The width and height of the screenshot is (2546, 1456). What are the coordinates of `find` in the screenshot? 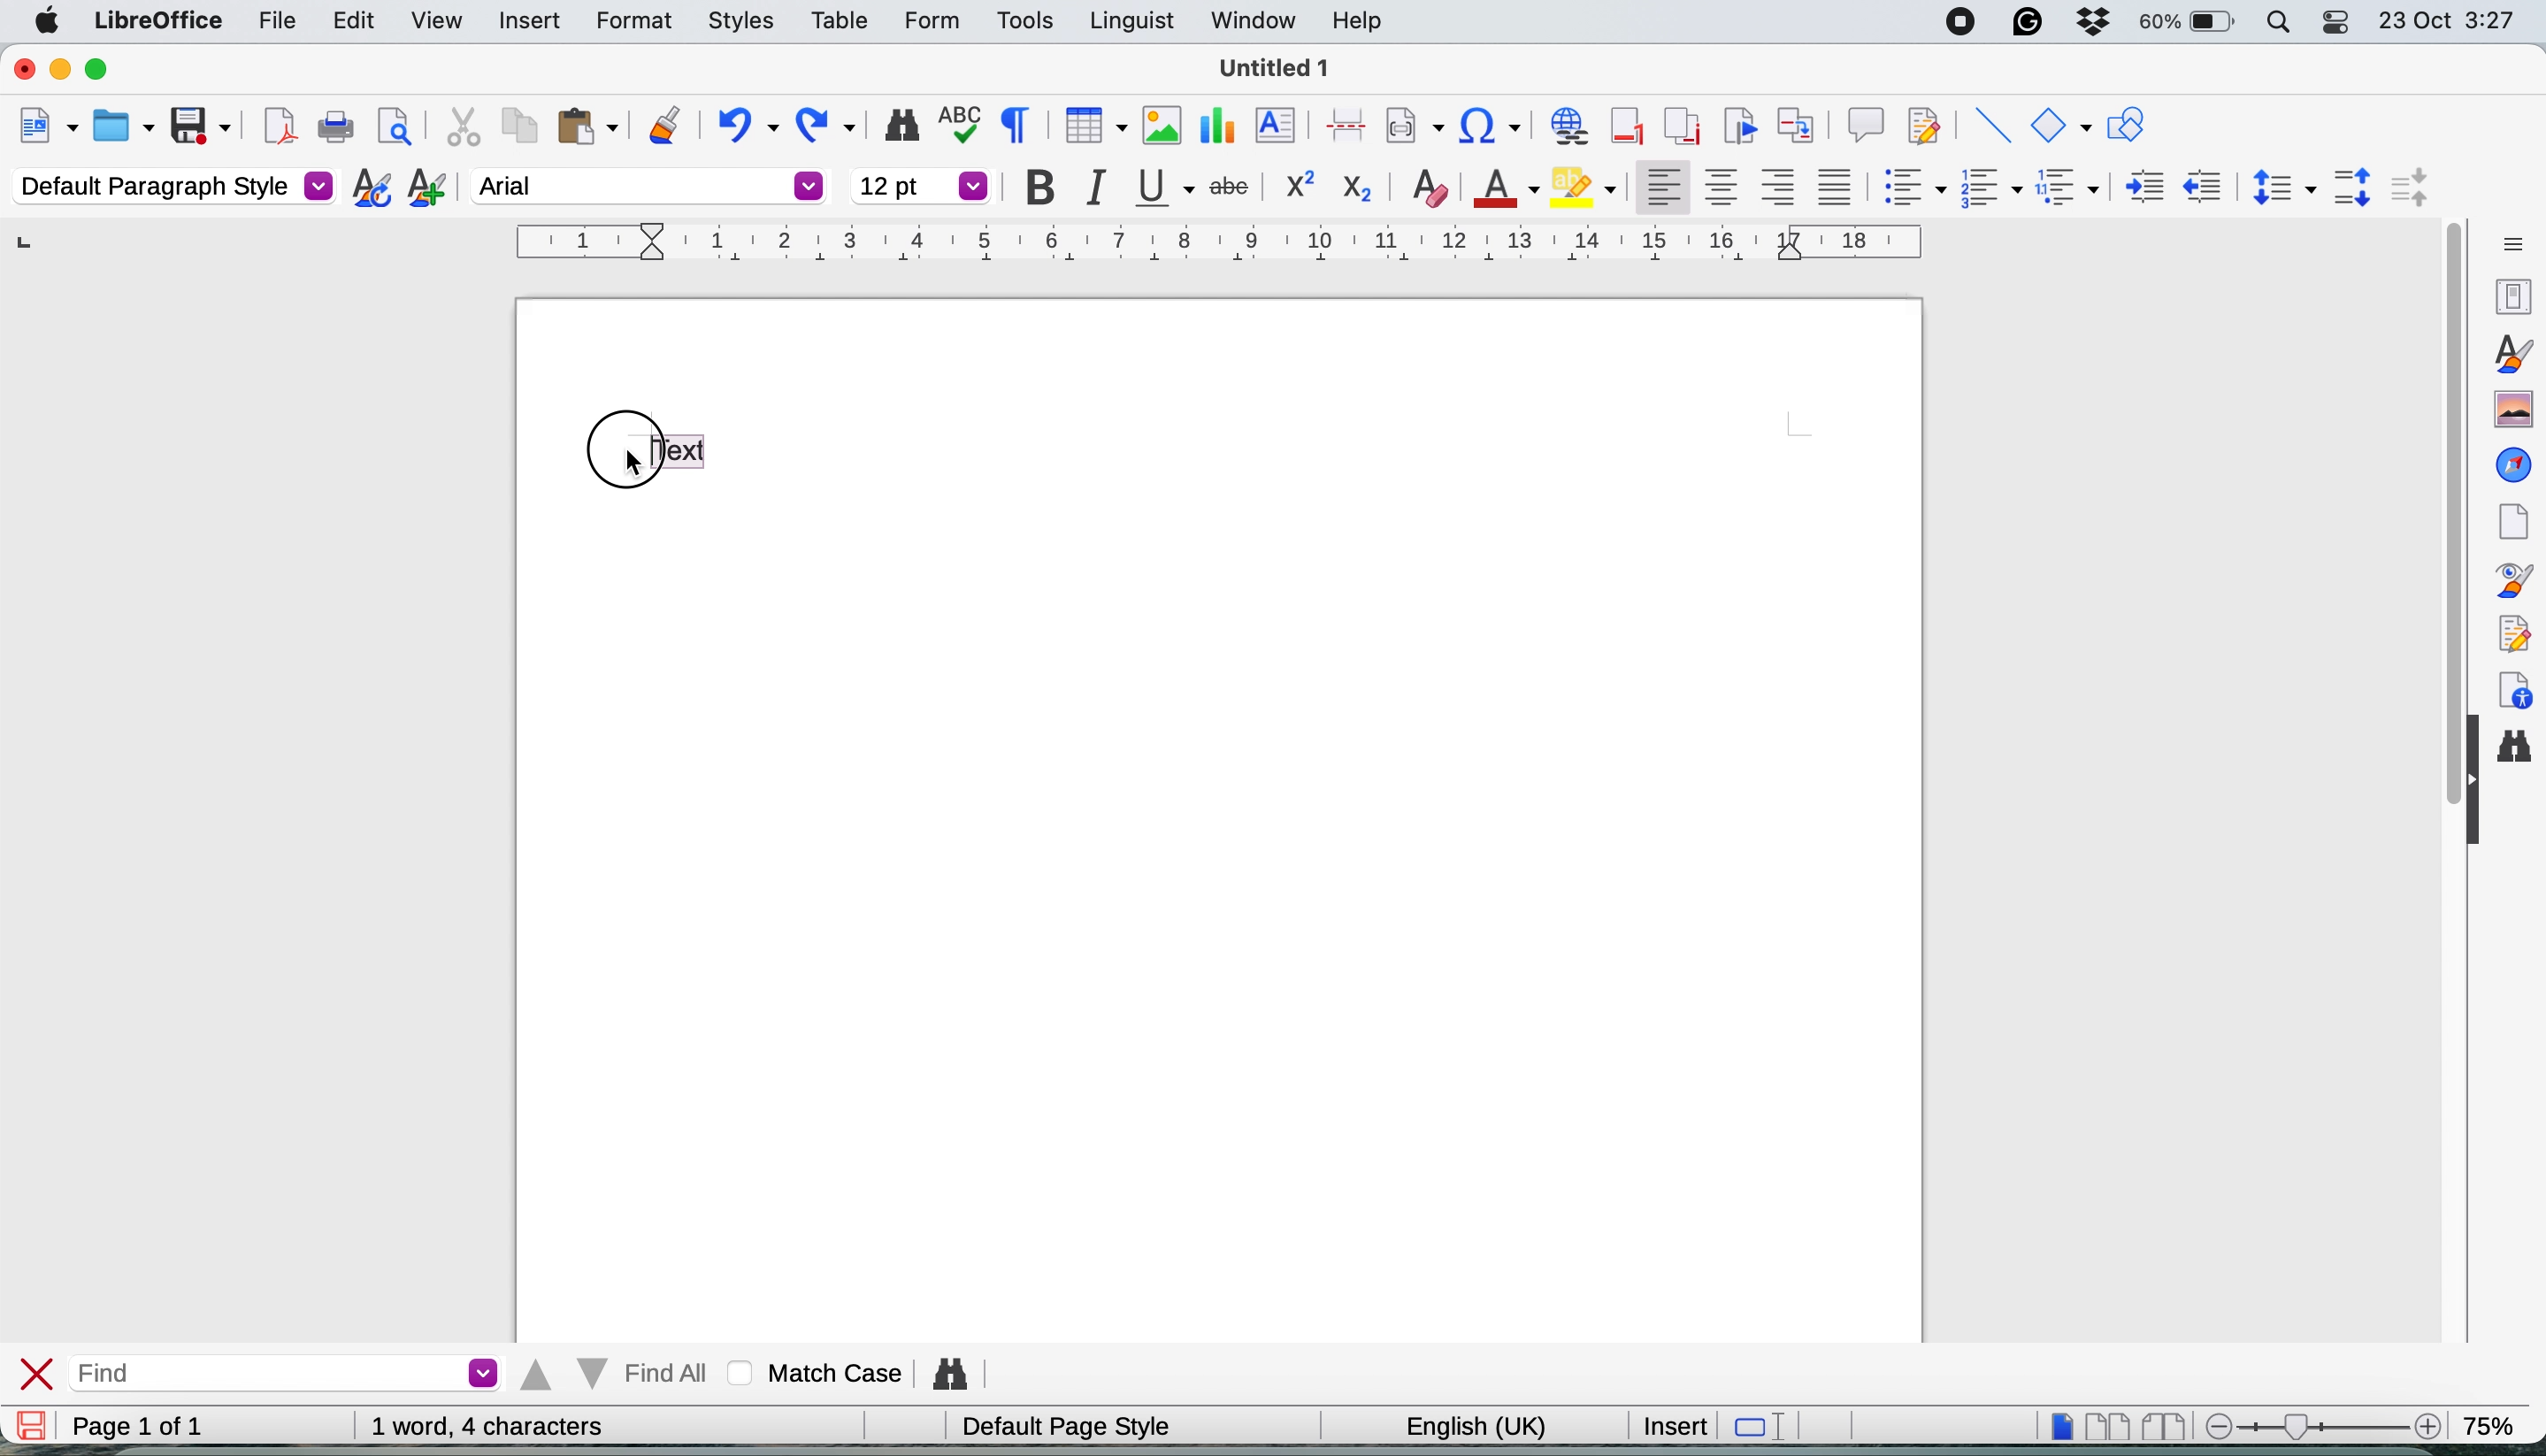 It's located at (284, 1371).